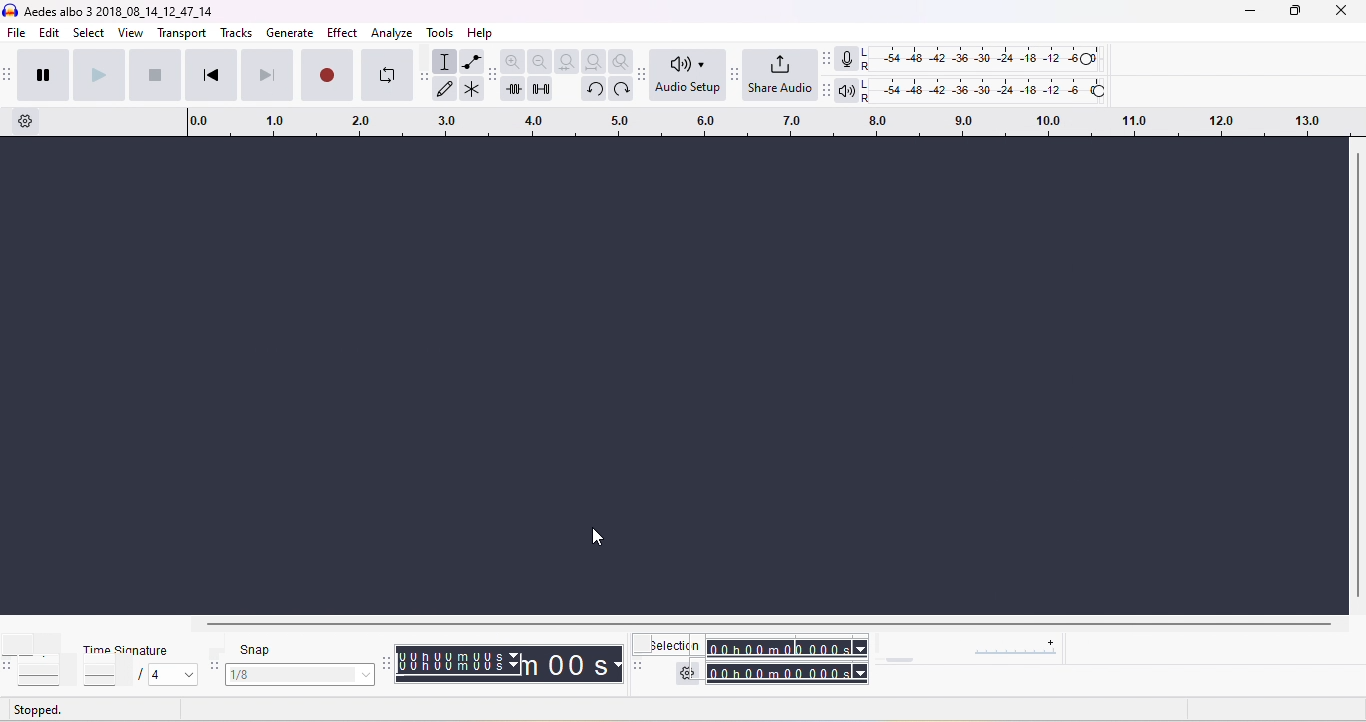  I want to click on zoom toggle, so click(622, 61).